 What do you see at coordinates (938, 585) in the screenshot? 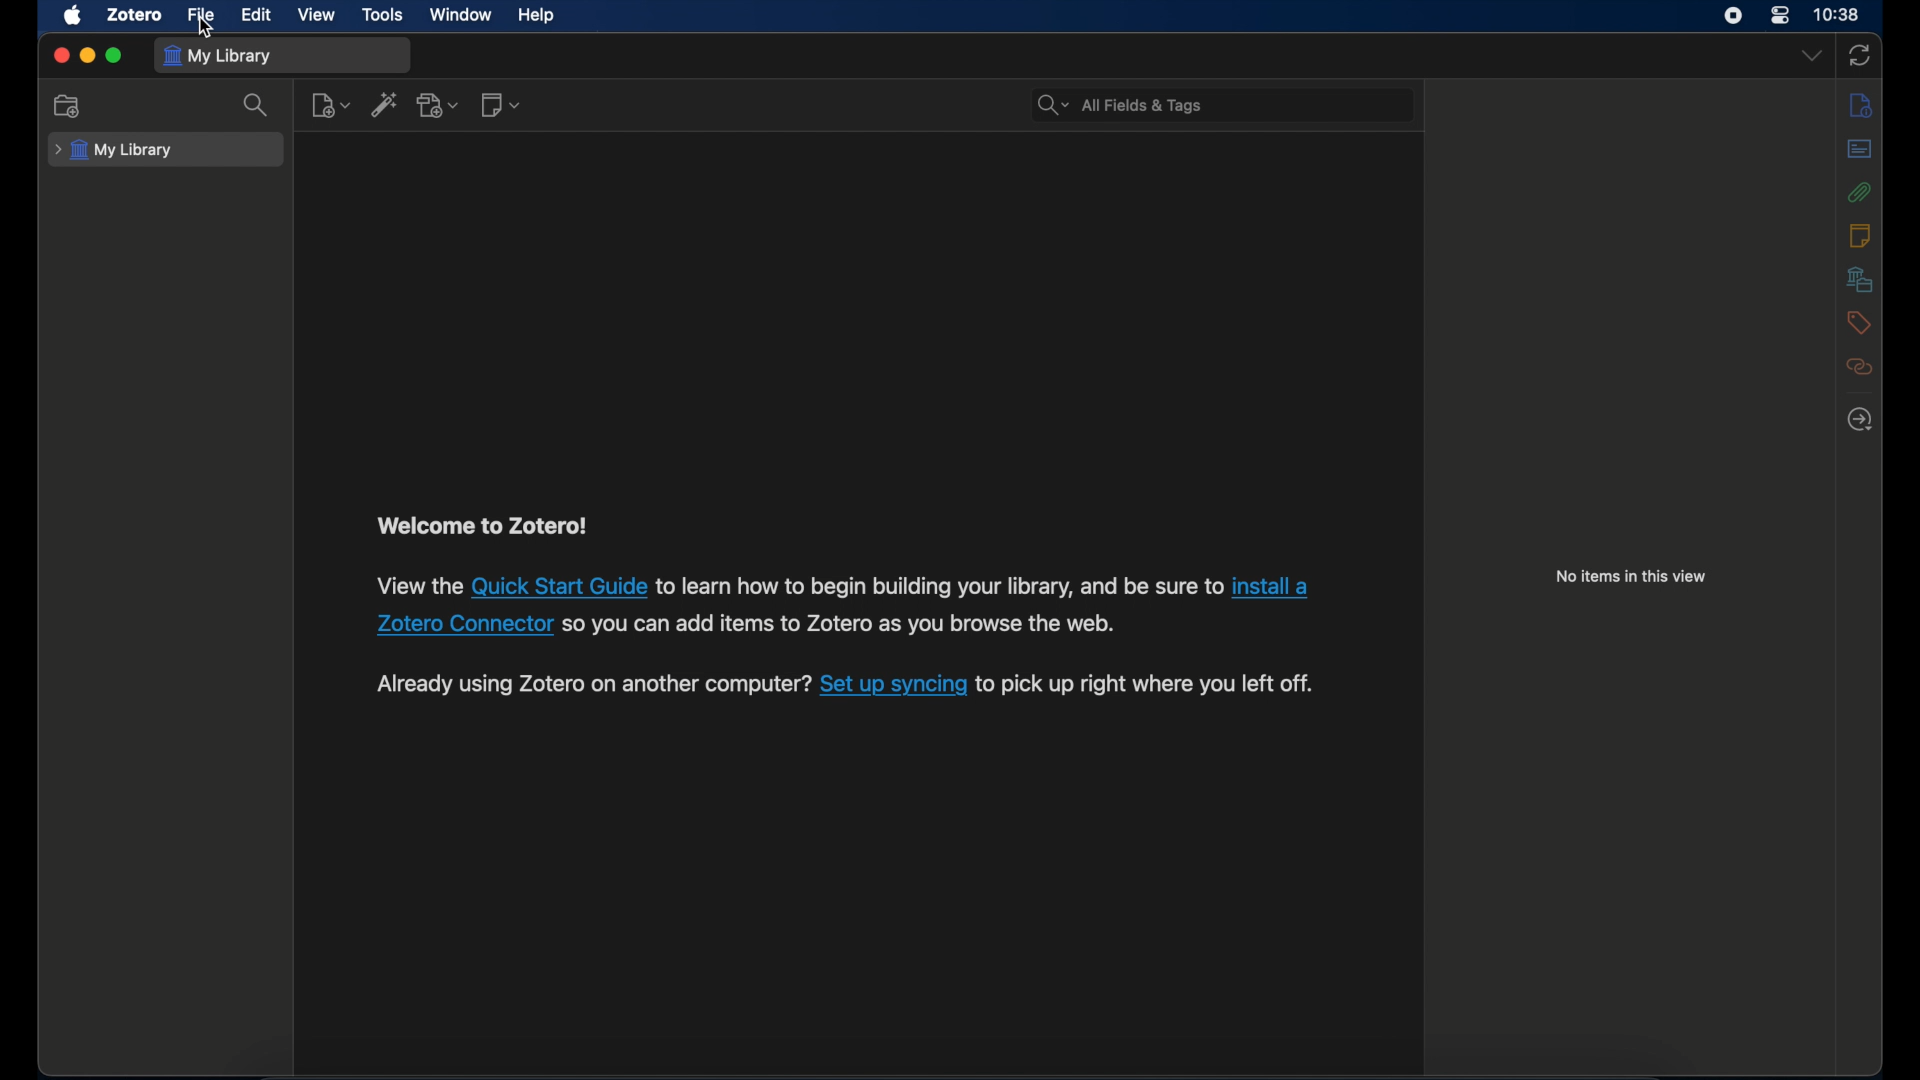
I see `to learn how to begin your library, and be sure to` at bounding box center [938, 585].